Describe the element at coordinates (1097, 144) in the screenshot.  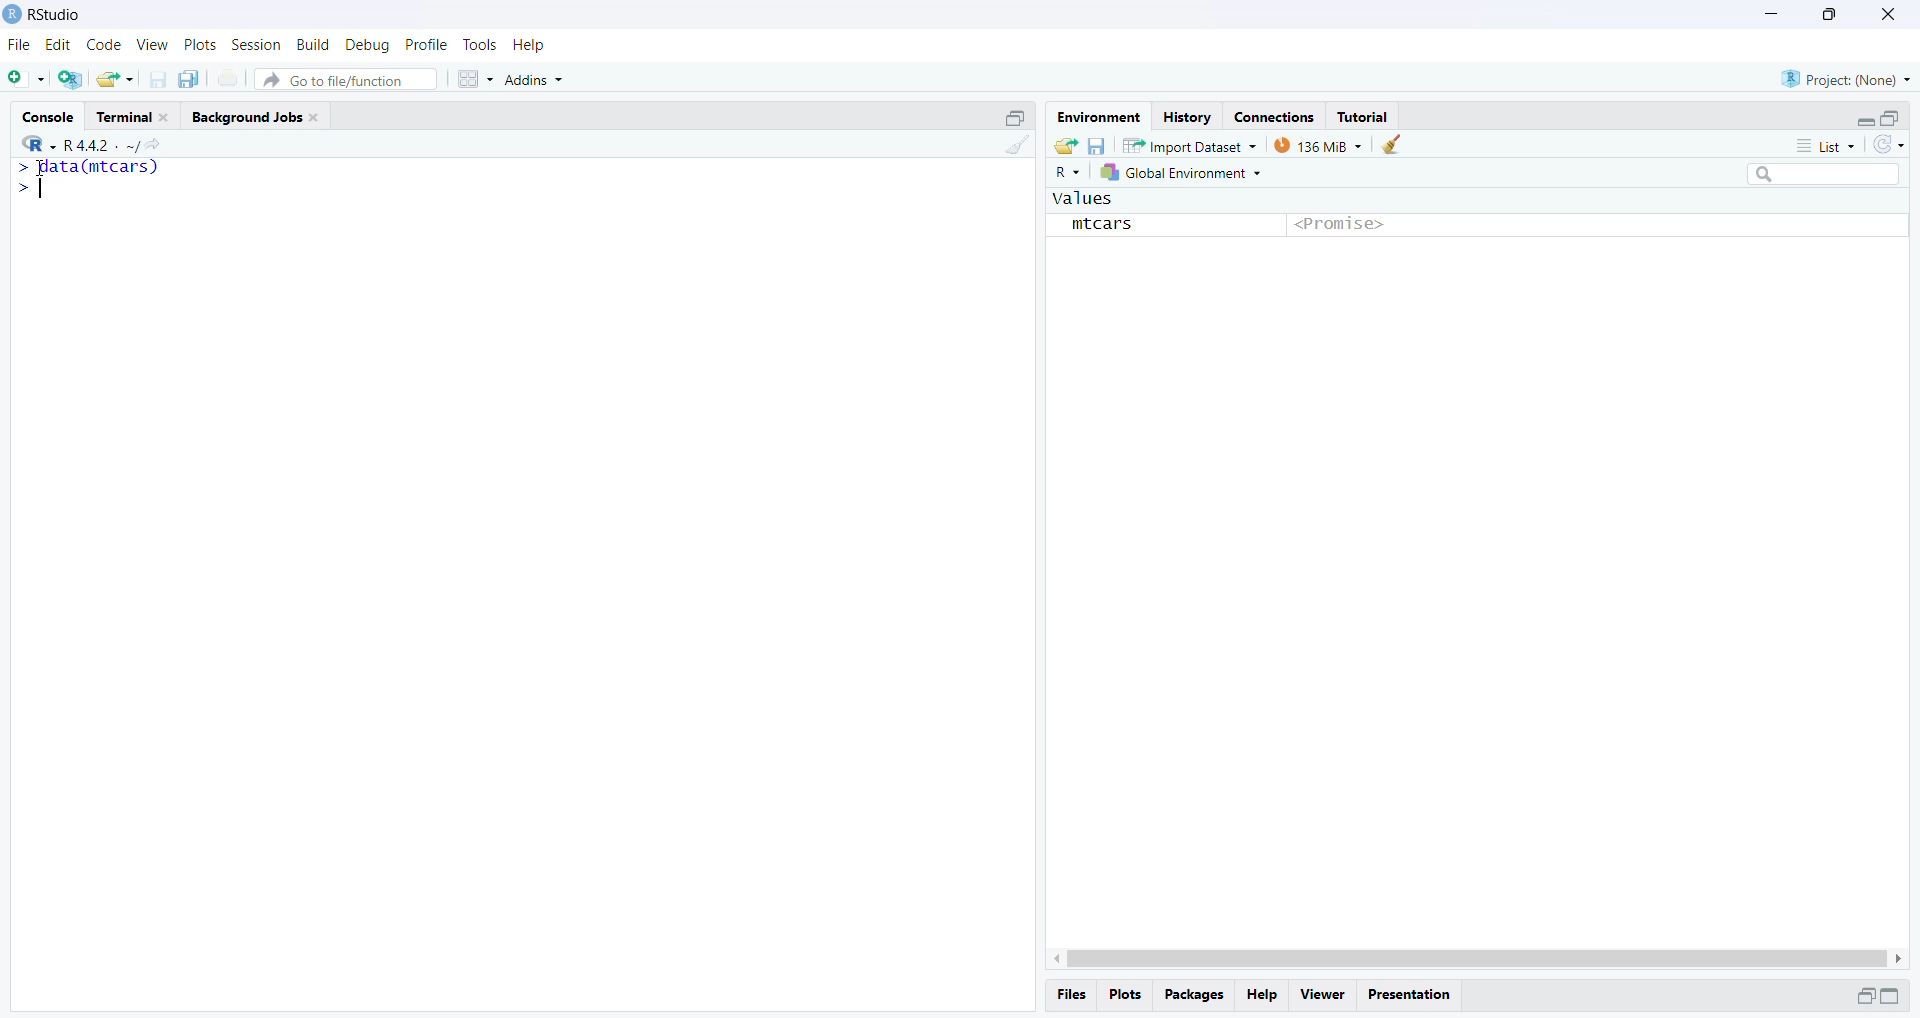
I see `Save workspace as` at that location.